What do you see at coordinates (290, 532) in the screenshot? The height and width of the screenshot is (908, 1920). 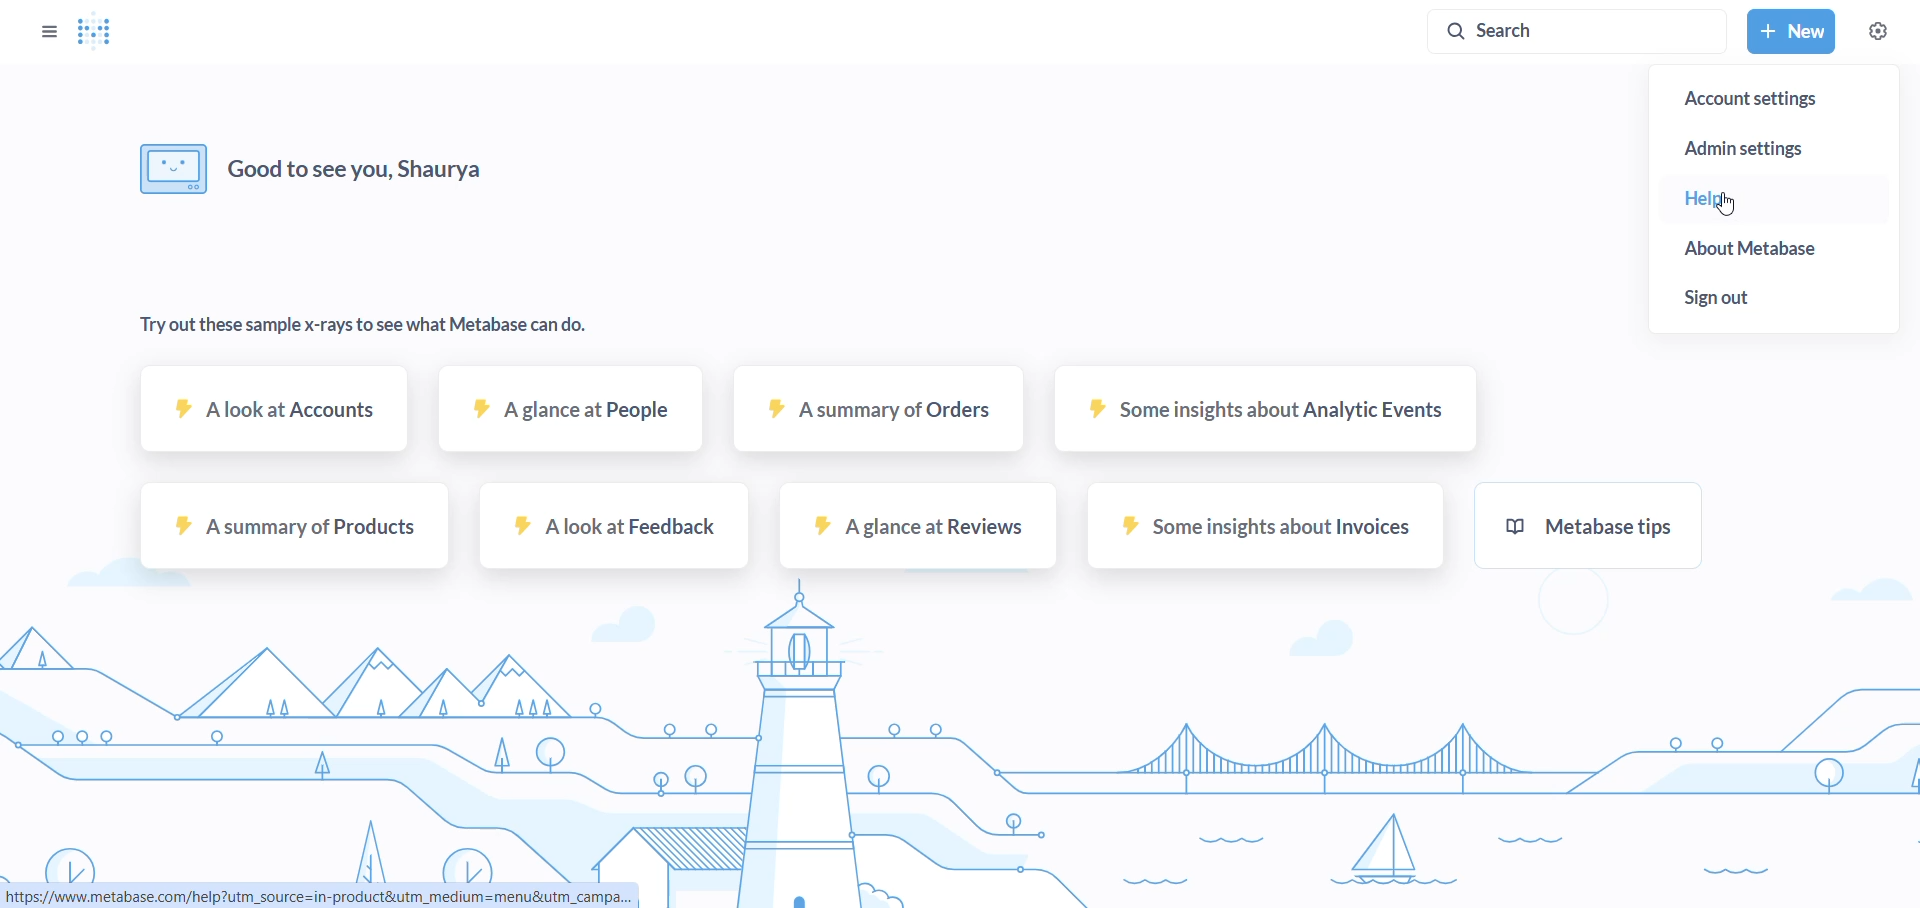 I see `A summary of Products sample` at bounding box center [290, 532].